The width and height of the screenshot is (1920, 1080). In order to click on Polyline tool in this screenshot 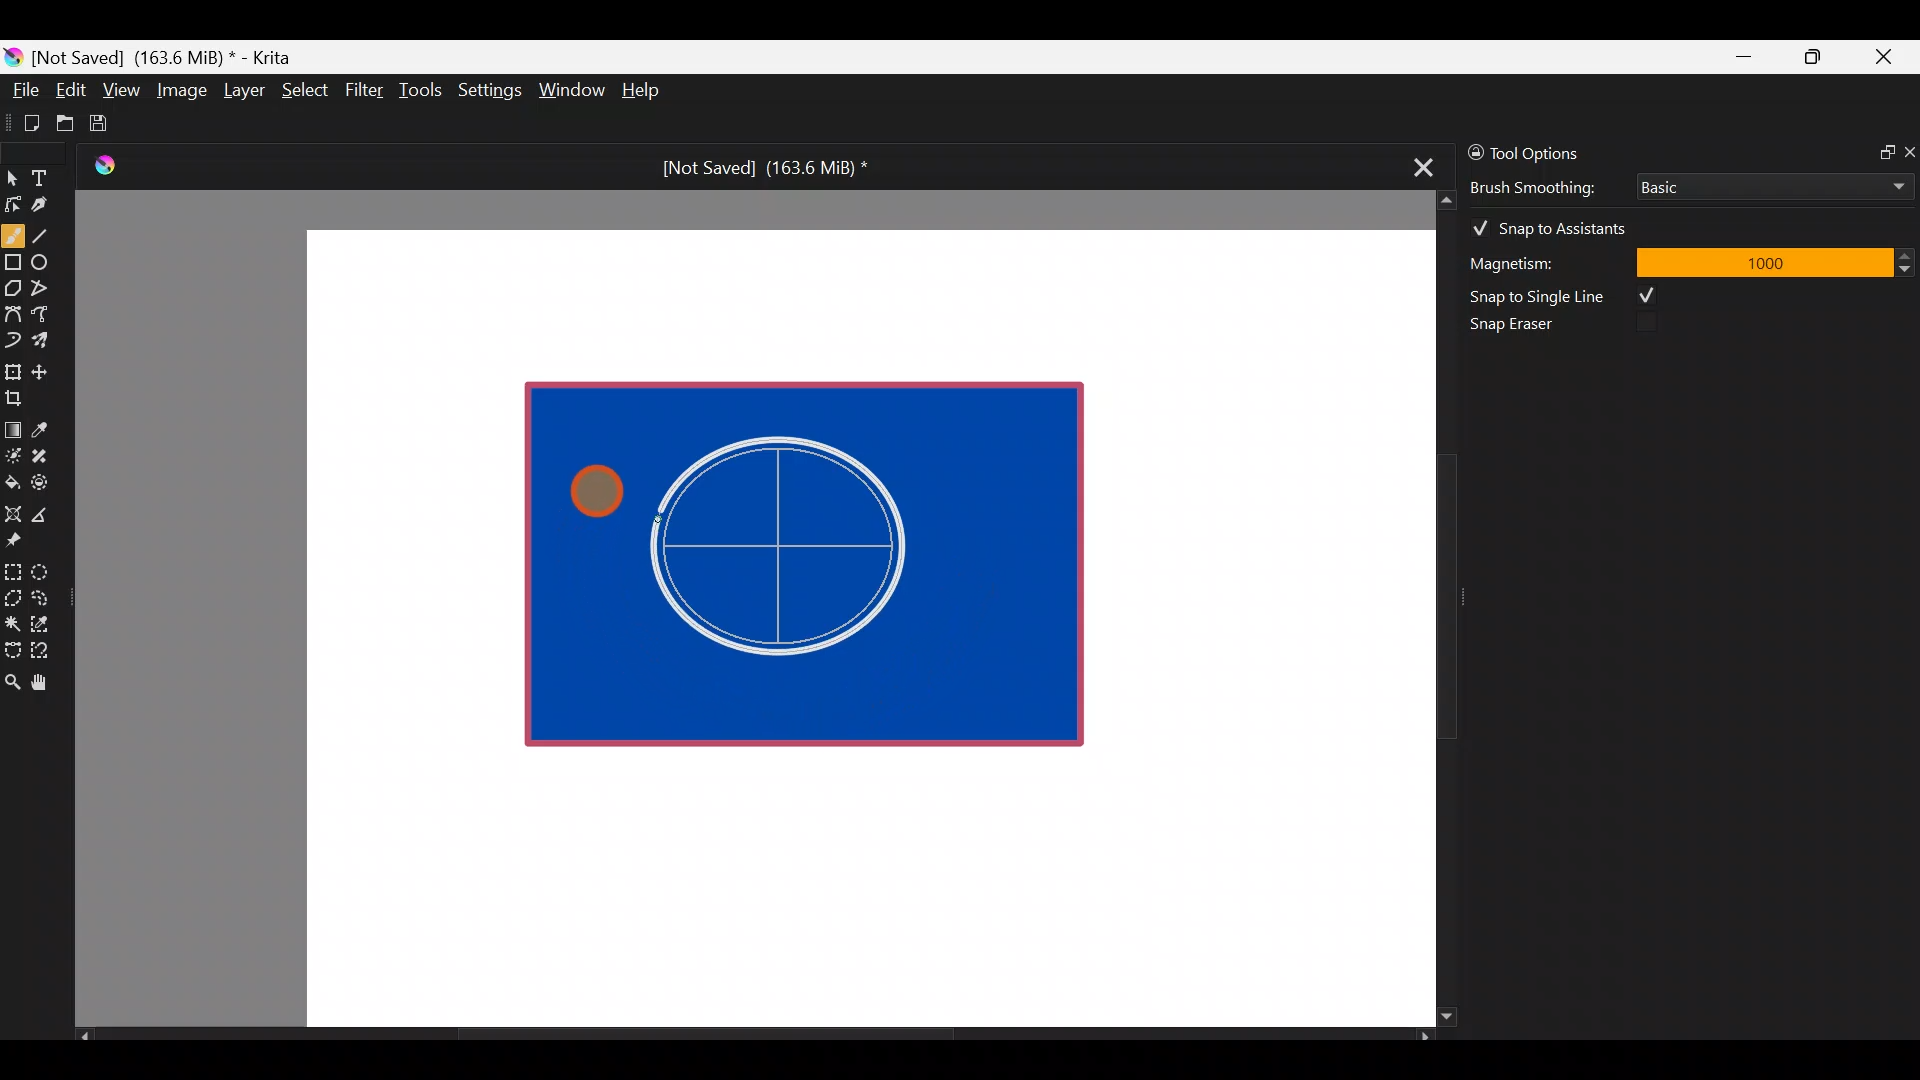, I will do `click(48, 289)`.